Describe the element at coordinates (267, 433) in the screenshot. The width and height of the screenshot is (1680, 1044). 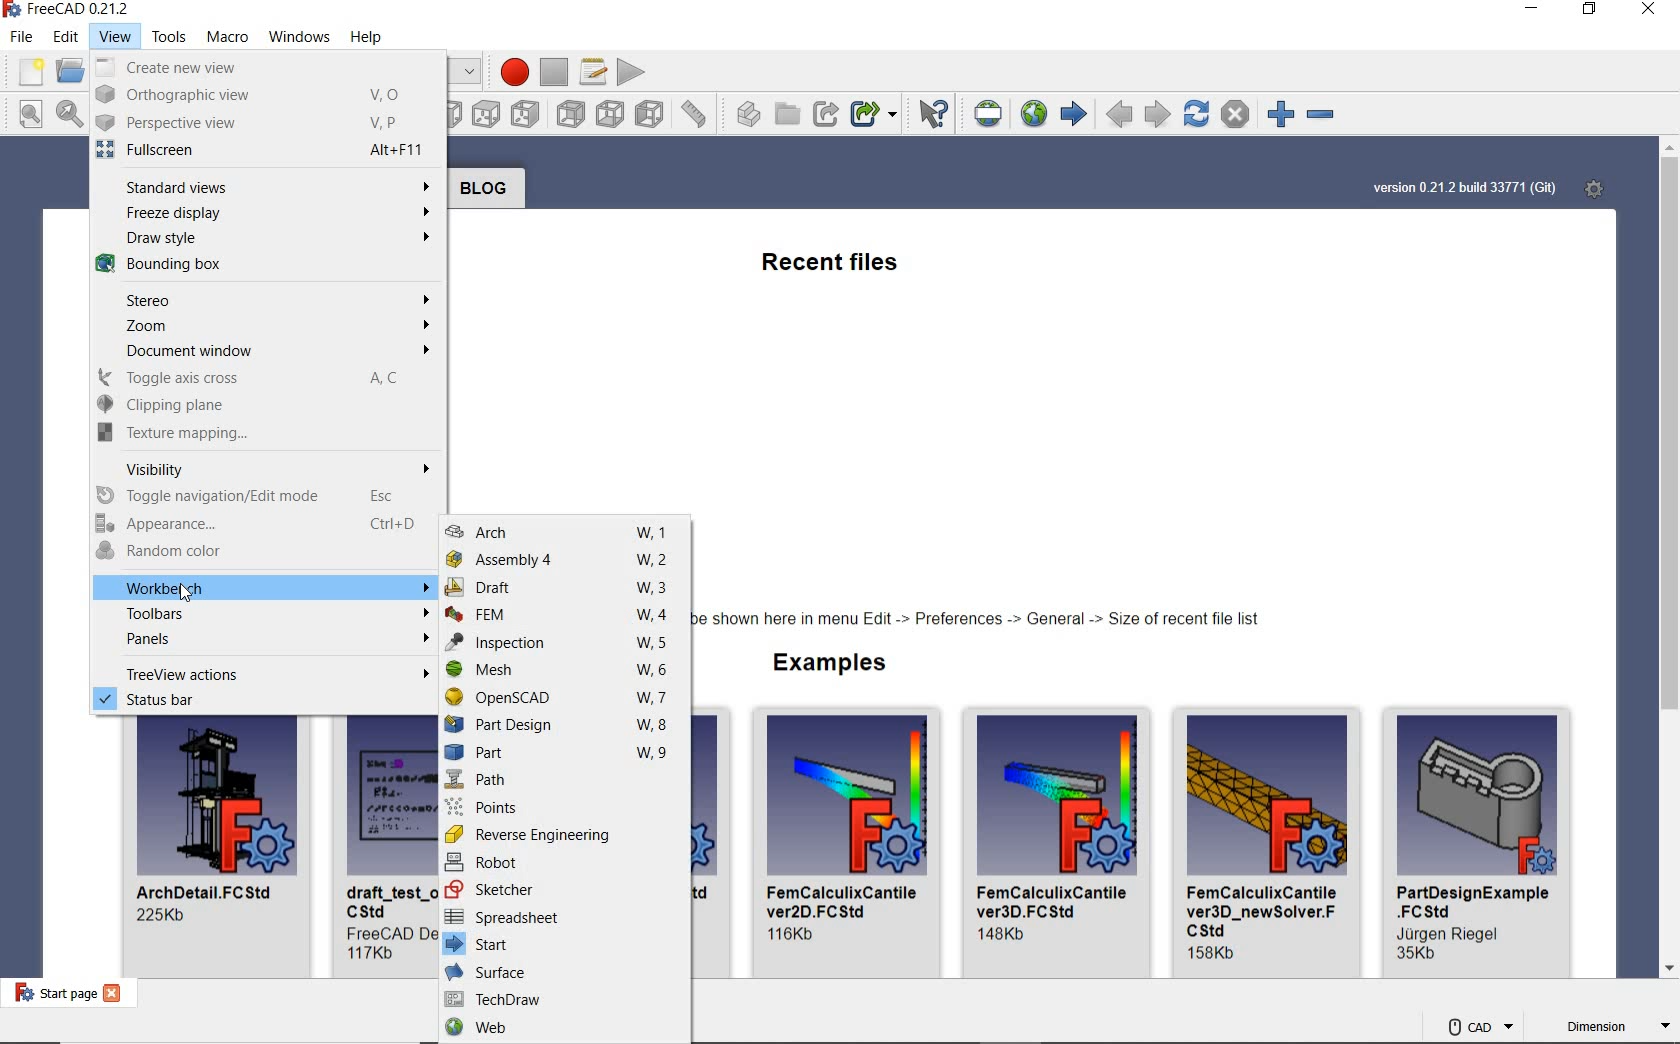
I see `texture mapping` at that location.